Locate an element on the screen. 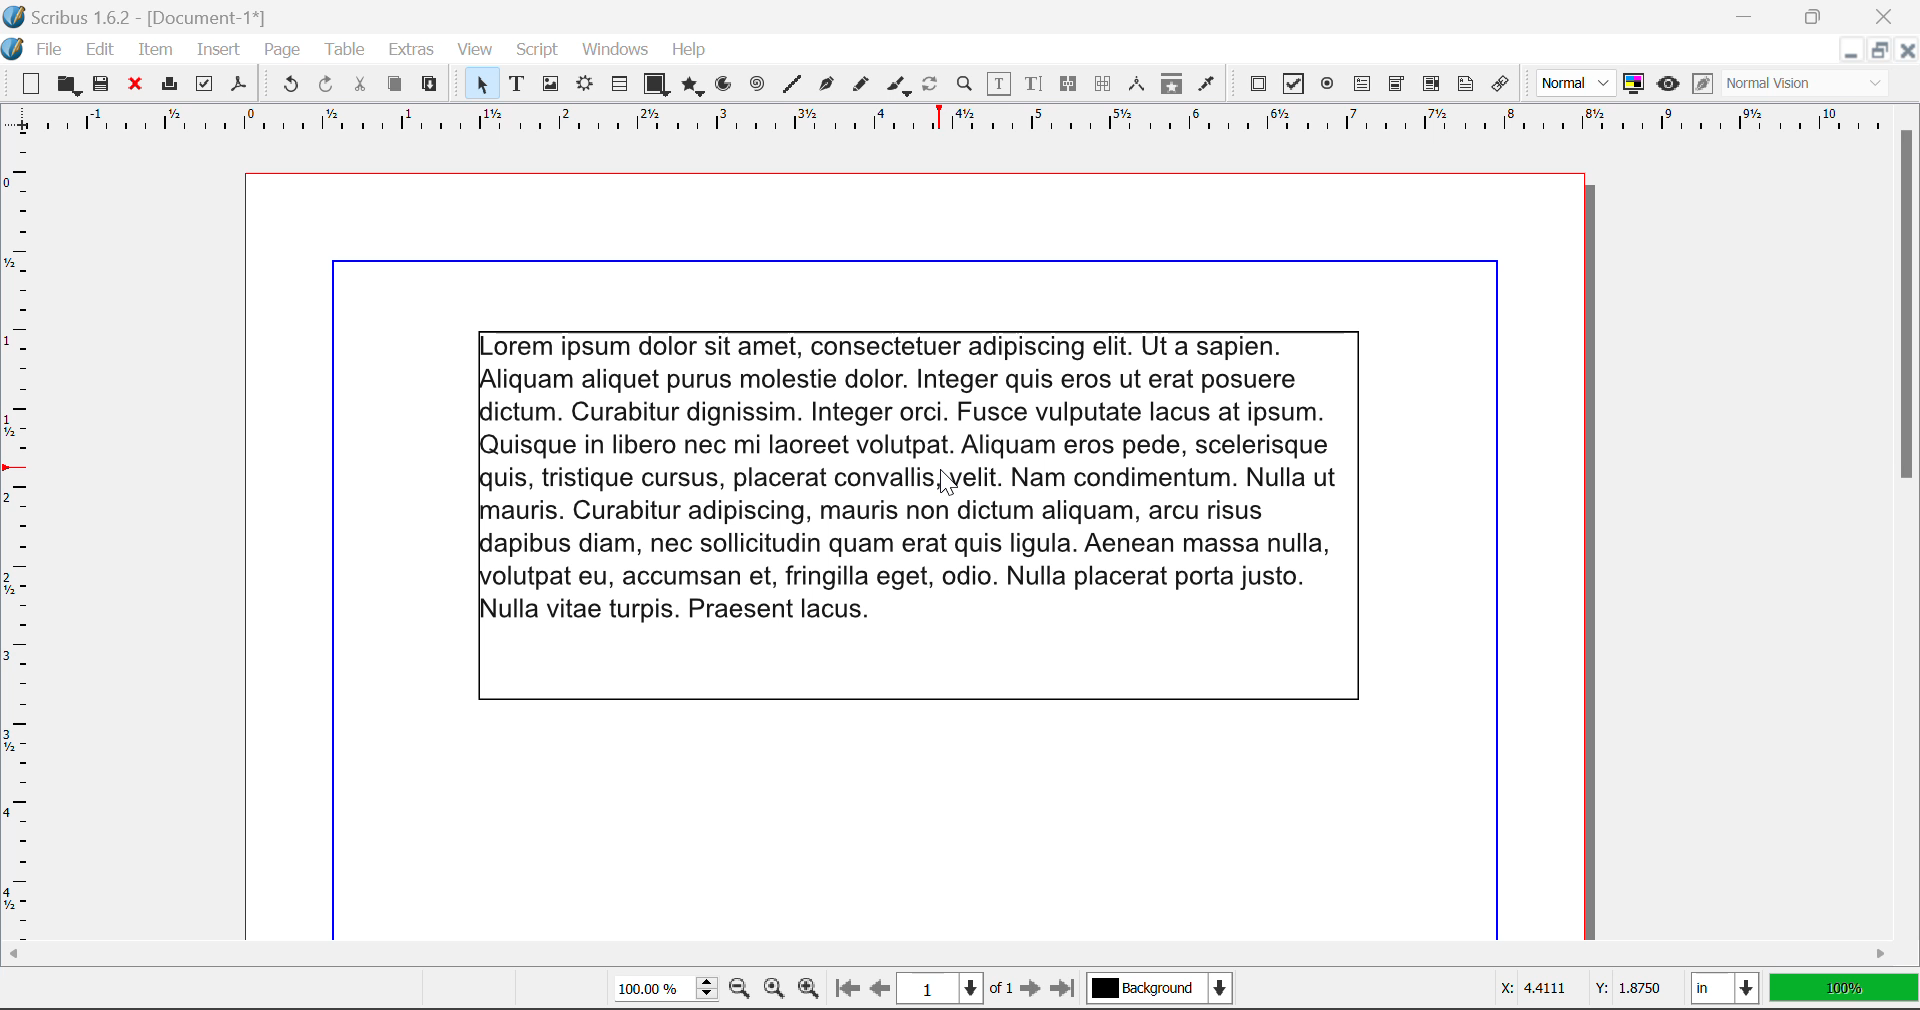  Insert is located at coordinates (216, 53).